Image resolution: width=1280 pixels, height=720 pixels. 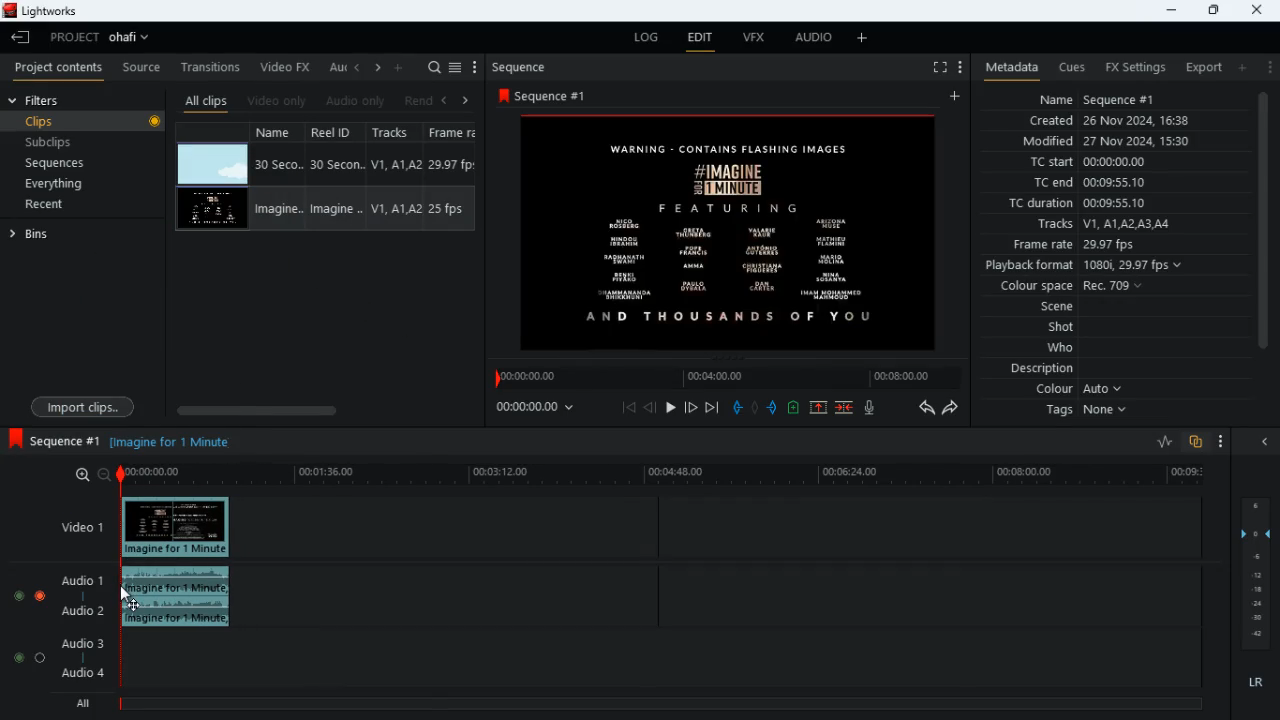 What do you see at coordinates (455, 68) in the screenshot?
I see `list` at bounding box center [455, 68].